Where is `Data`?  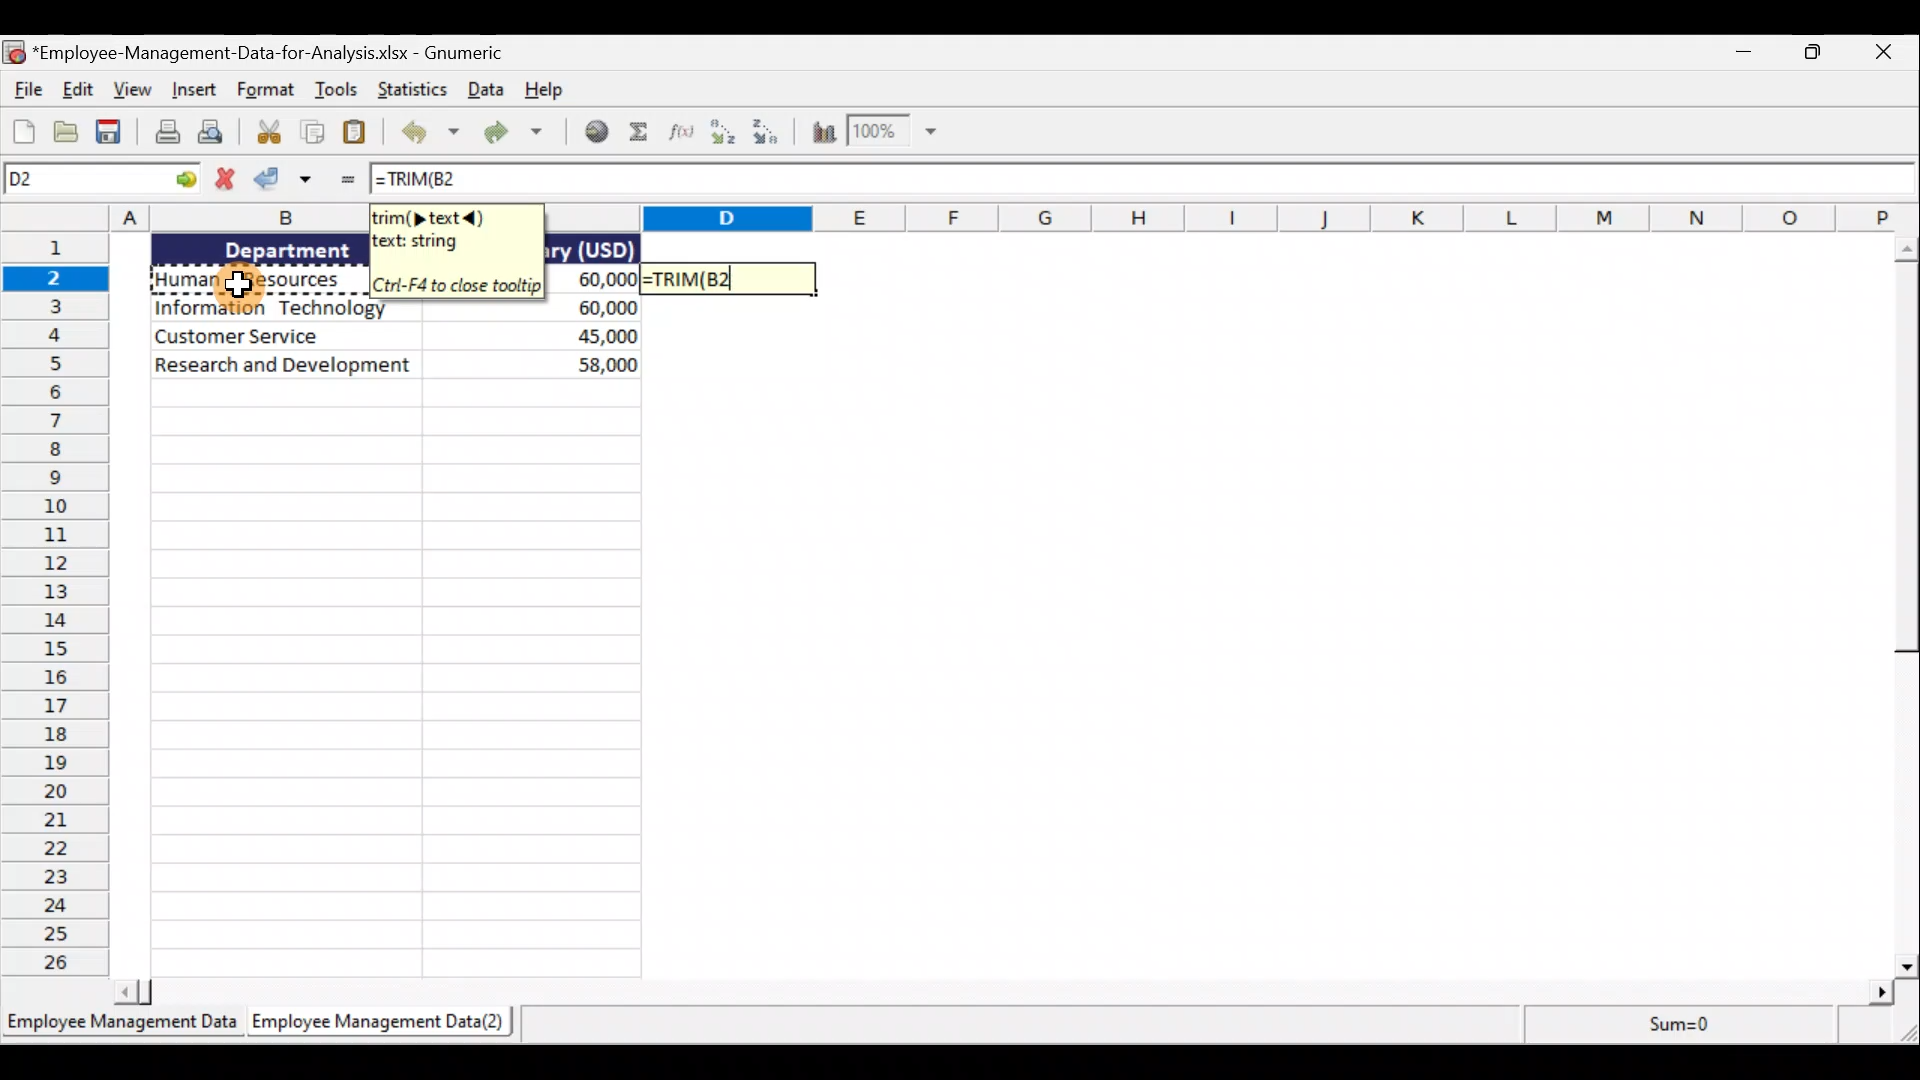
Data is located at coordinates (249, 306).